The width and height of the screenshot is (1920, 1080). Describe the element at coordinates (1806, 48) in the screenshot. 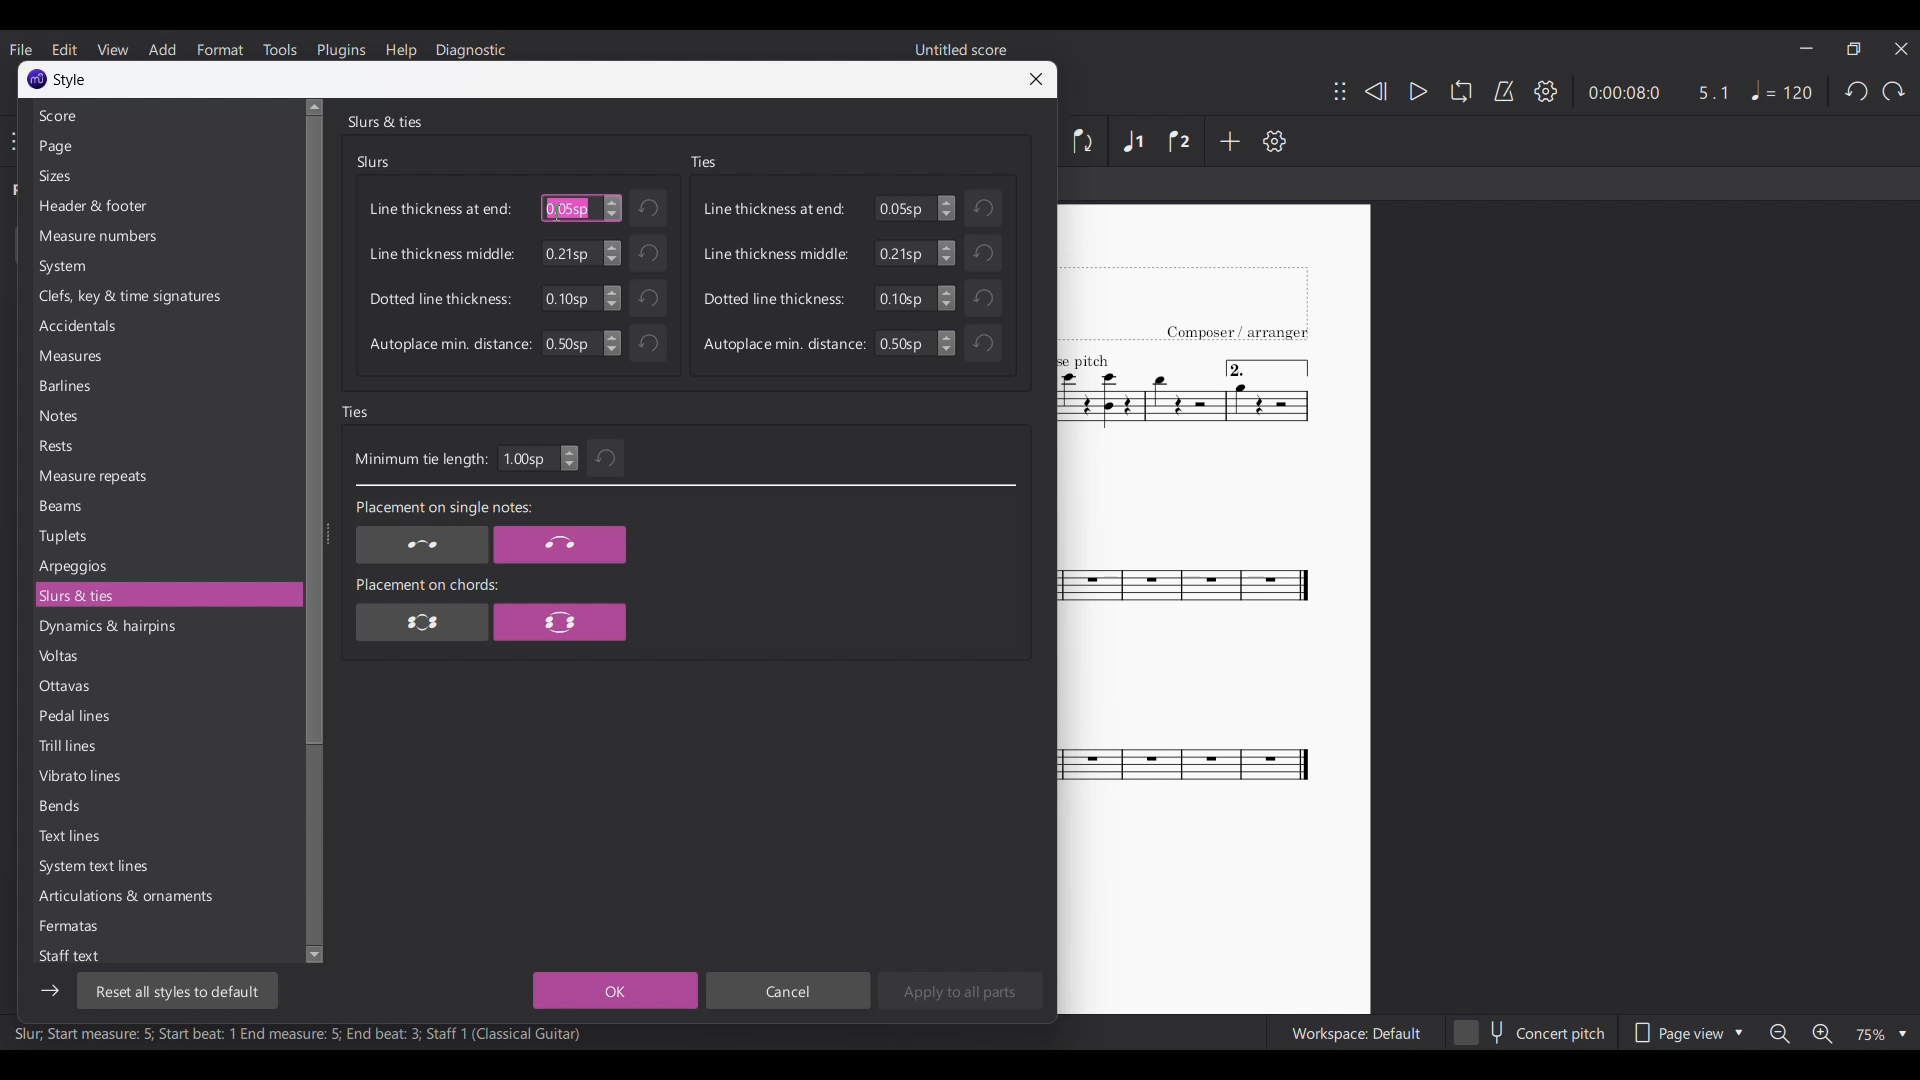

I see `Minimize` at that location.